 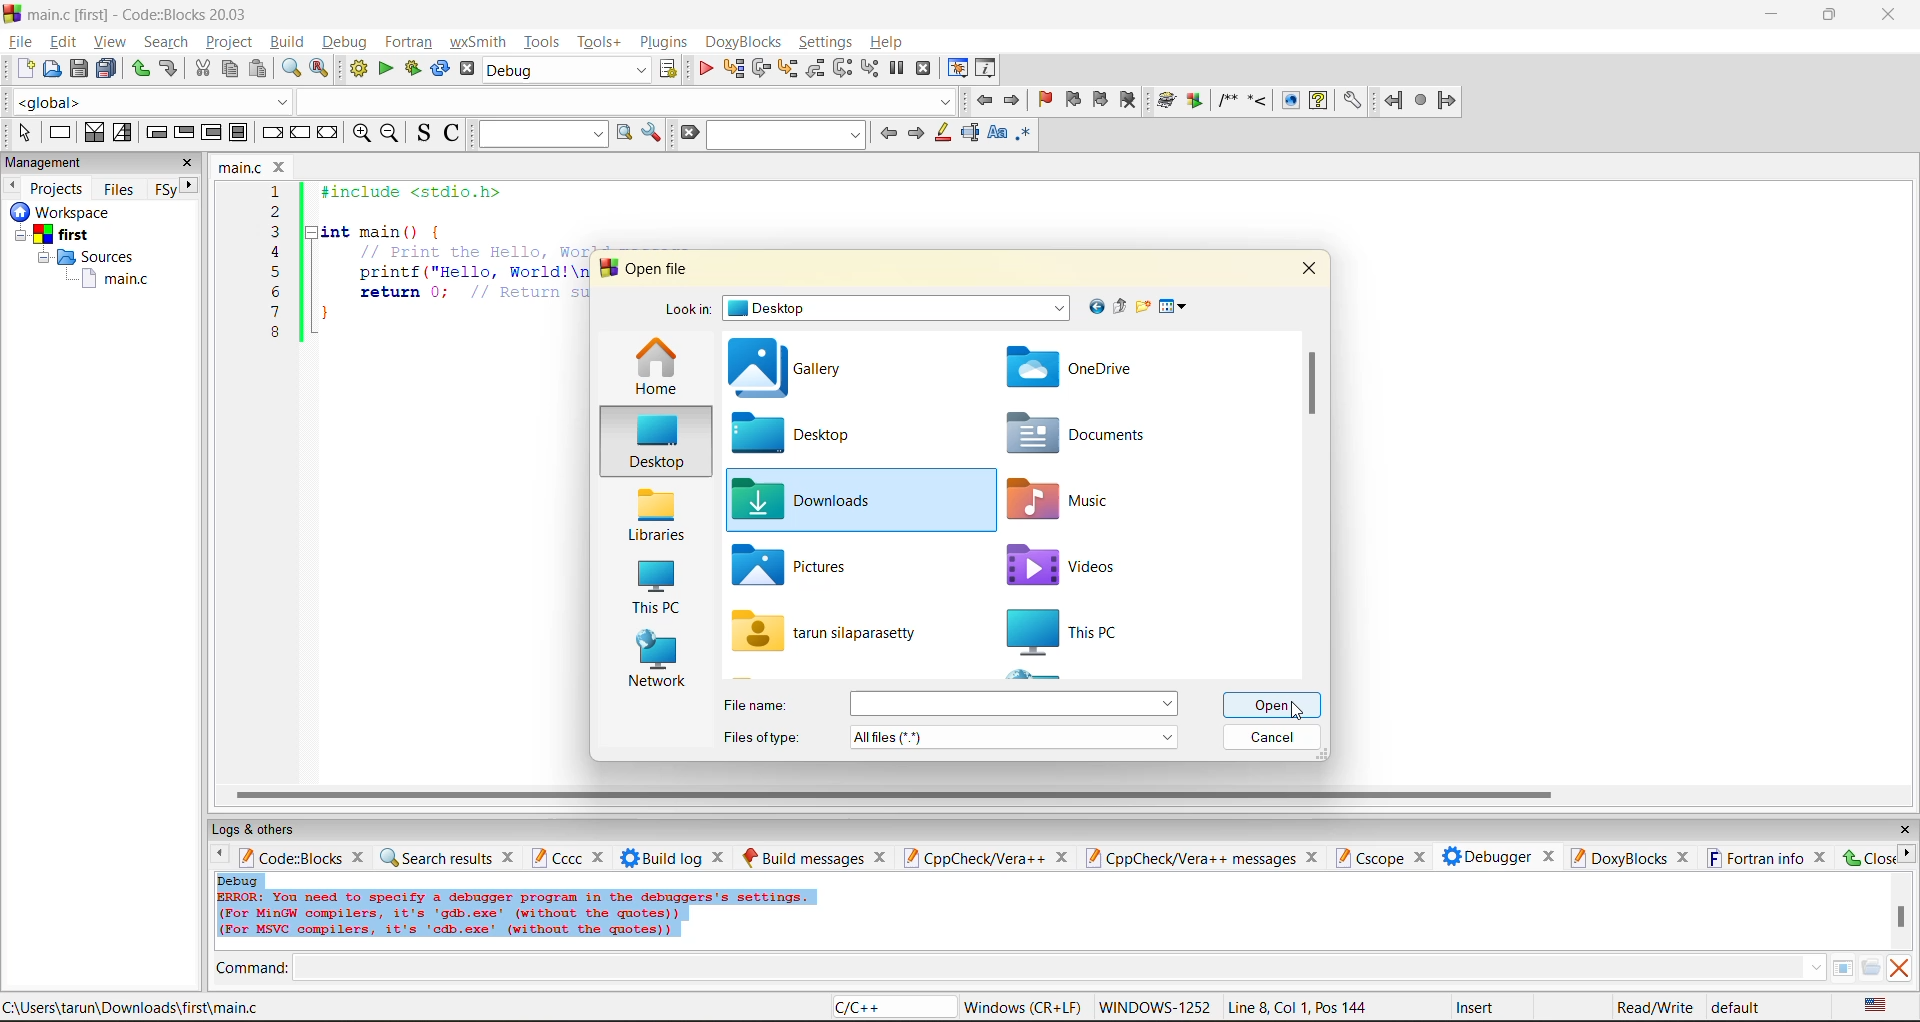 I want to click on command, so click(x=252, y=970).